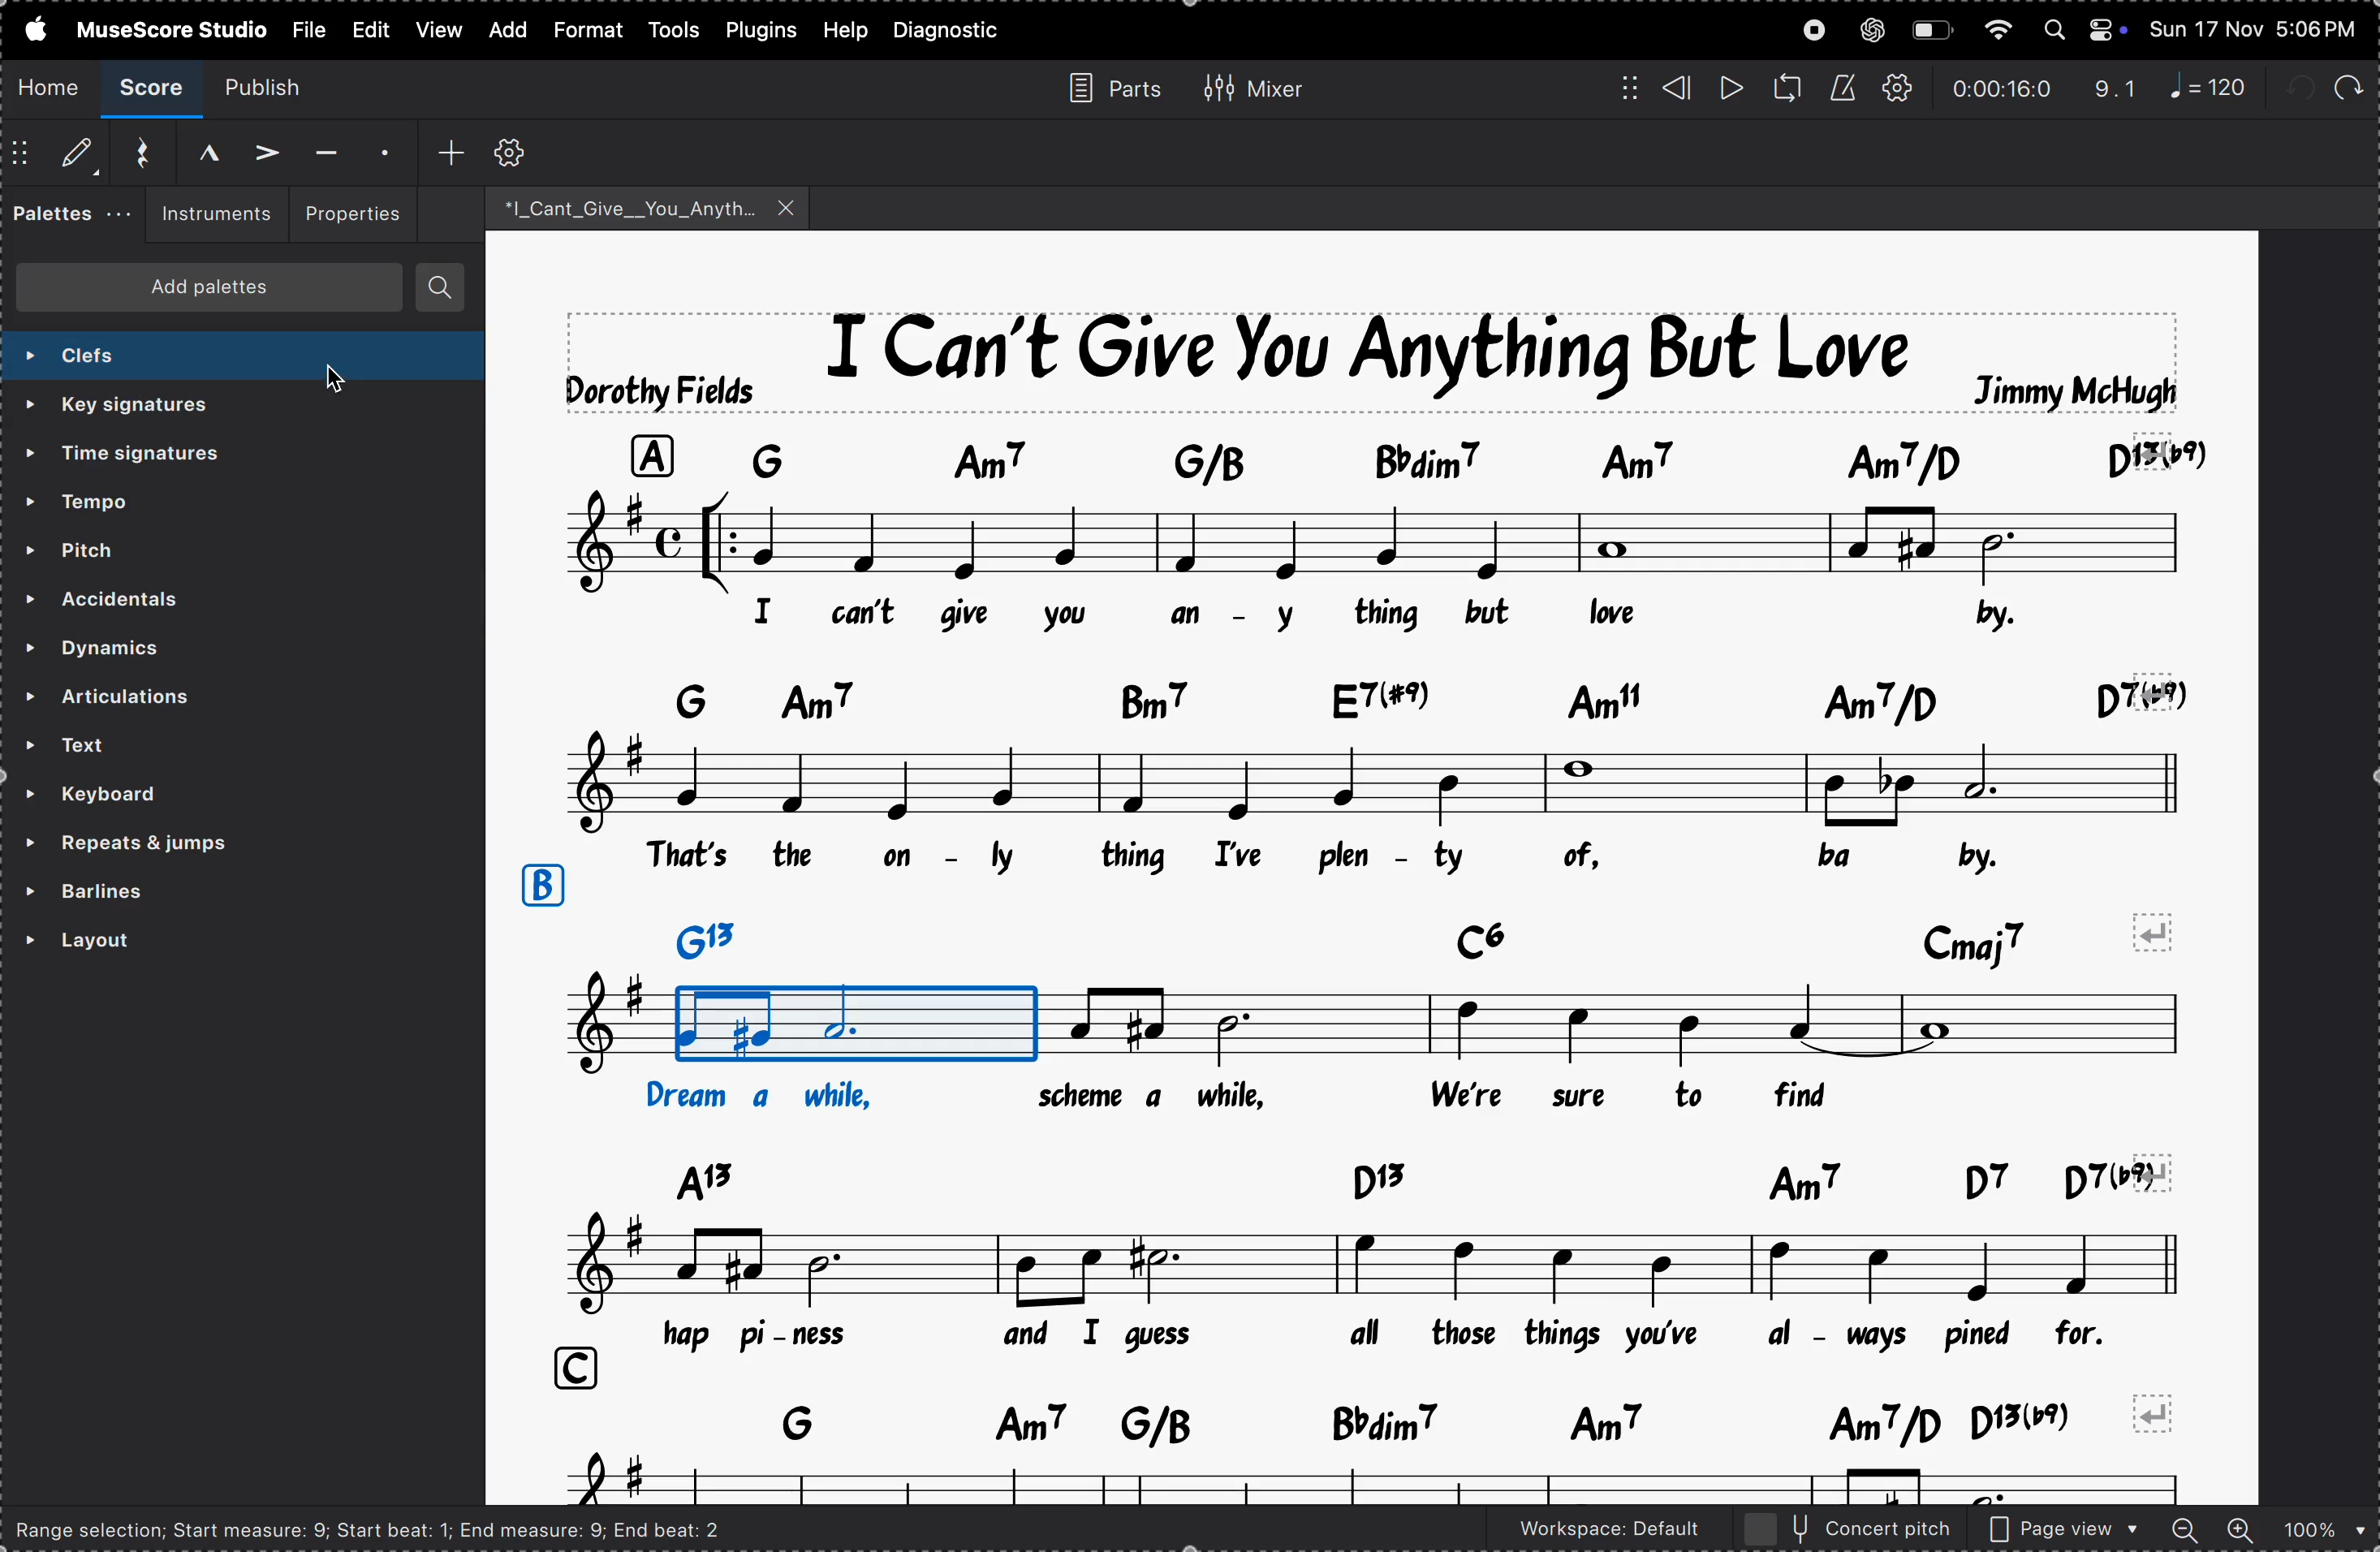 The height and width of the screenshot is (1552, 2380). I want to click on reset, so click(134, 153).